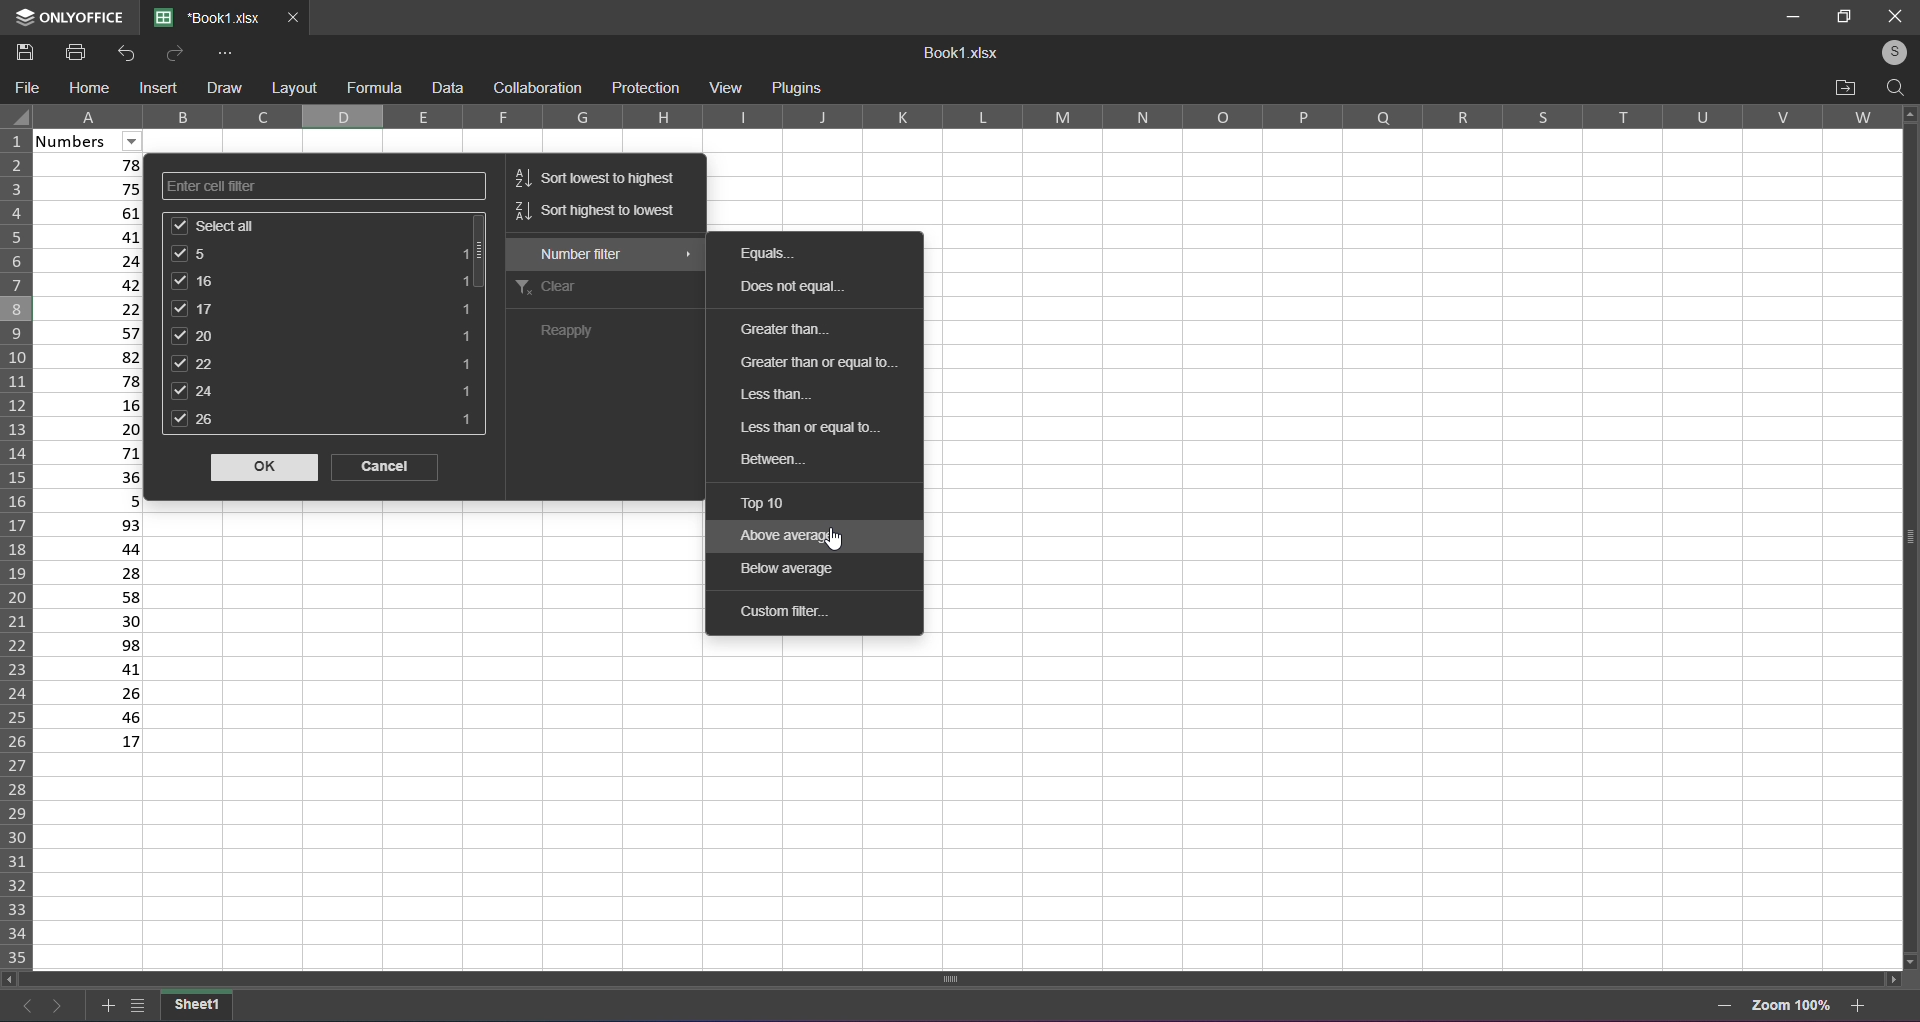 This screenshot has width=1920, height=1022. What do you see at coordinates (90, 694) in the screenshot?
I see `26` at bounding box center [90, 694].